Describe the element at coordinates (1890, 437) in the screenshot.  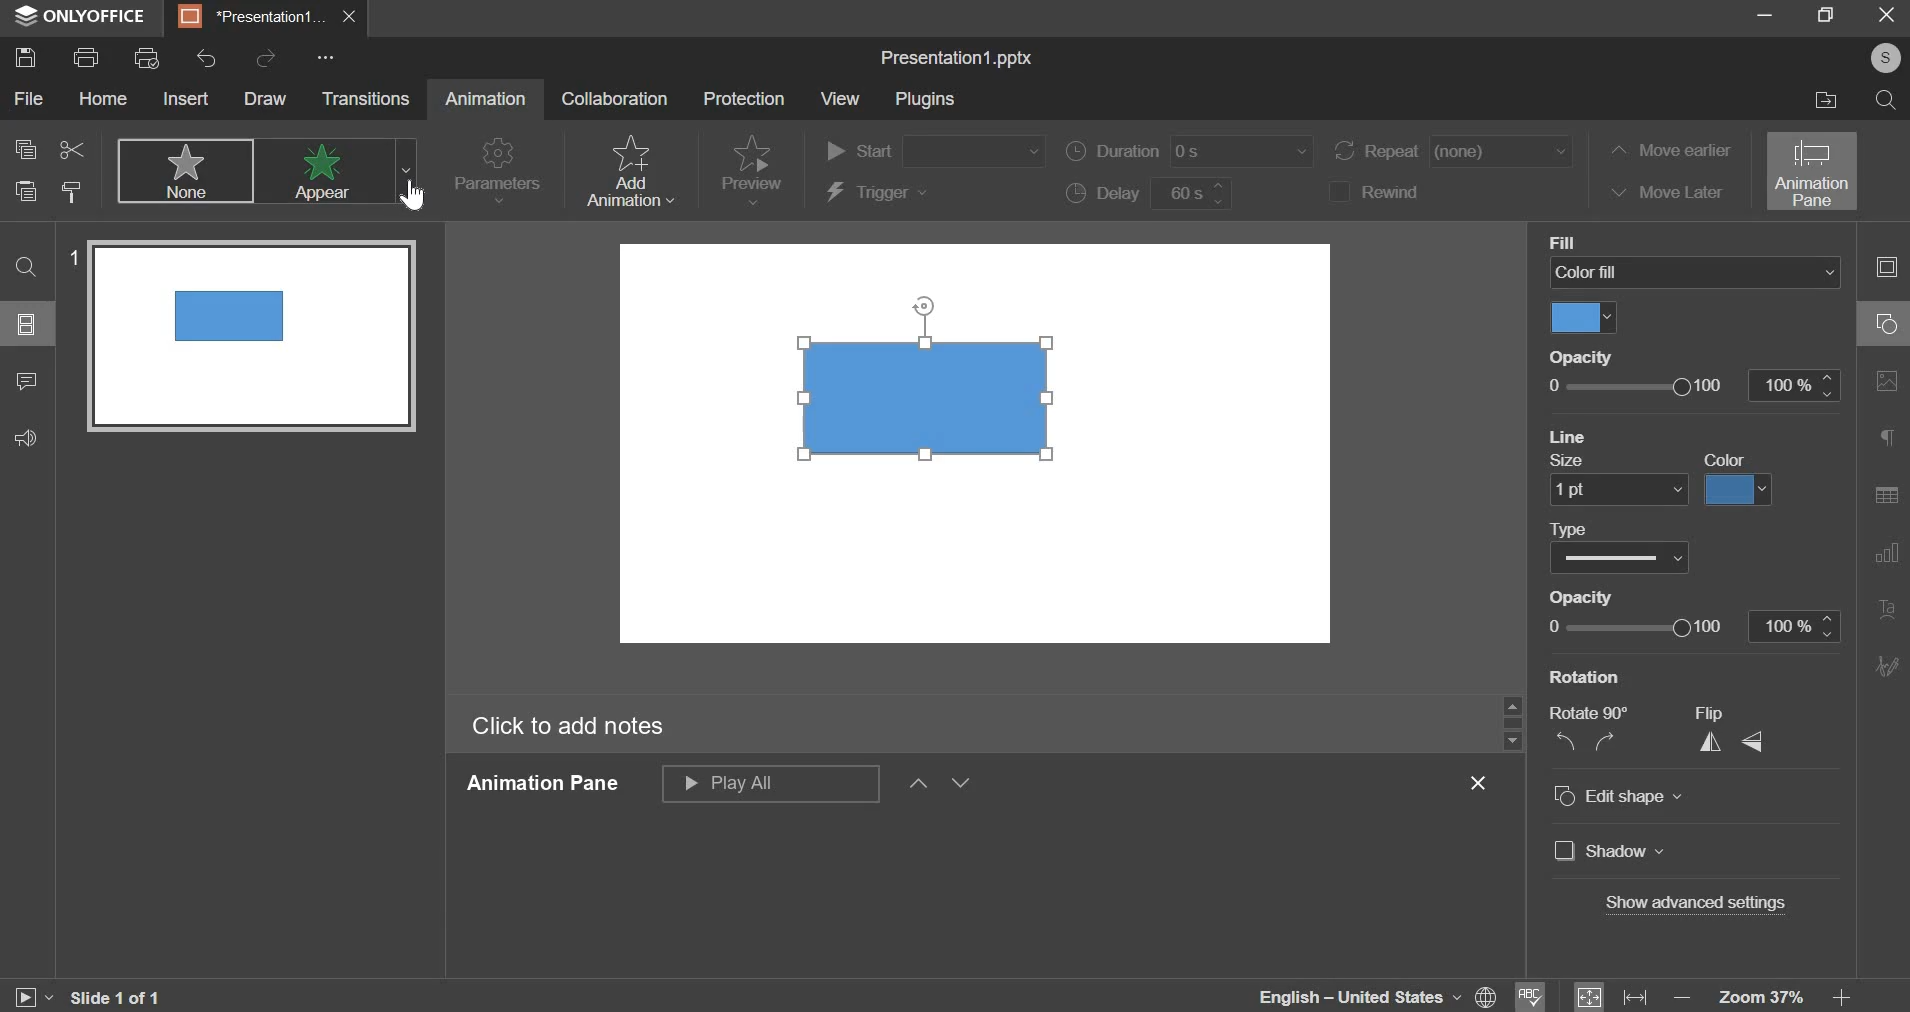
I see `Slide Size` at that location.